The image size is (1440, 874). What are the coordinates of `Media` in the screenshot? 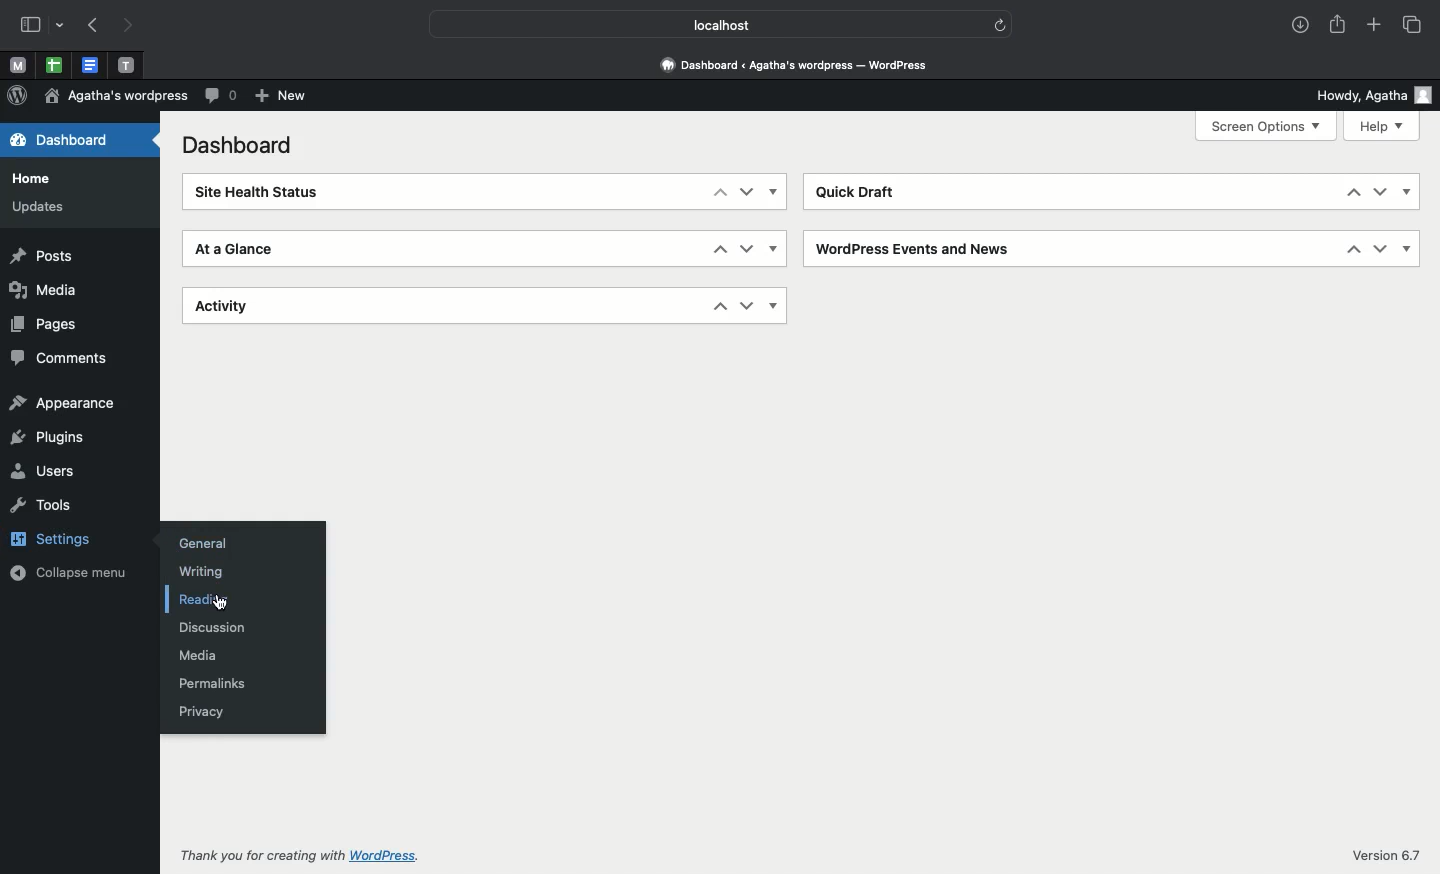 It's located at (44, 290).